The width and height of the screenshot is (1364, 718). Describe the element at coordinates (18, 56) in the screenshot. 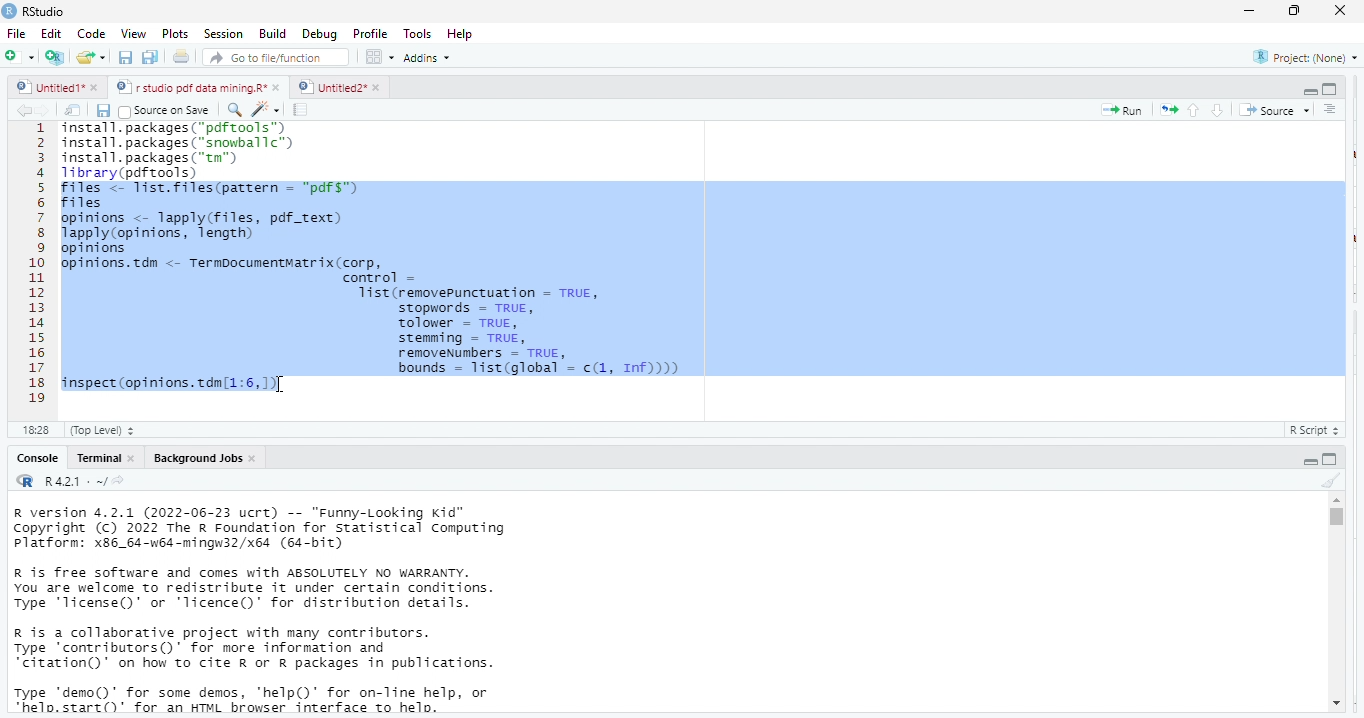

I see `new file` at that location.